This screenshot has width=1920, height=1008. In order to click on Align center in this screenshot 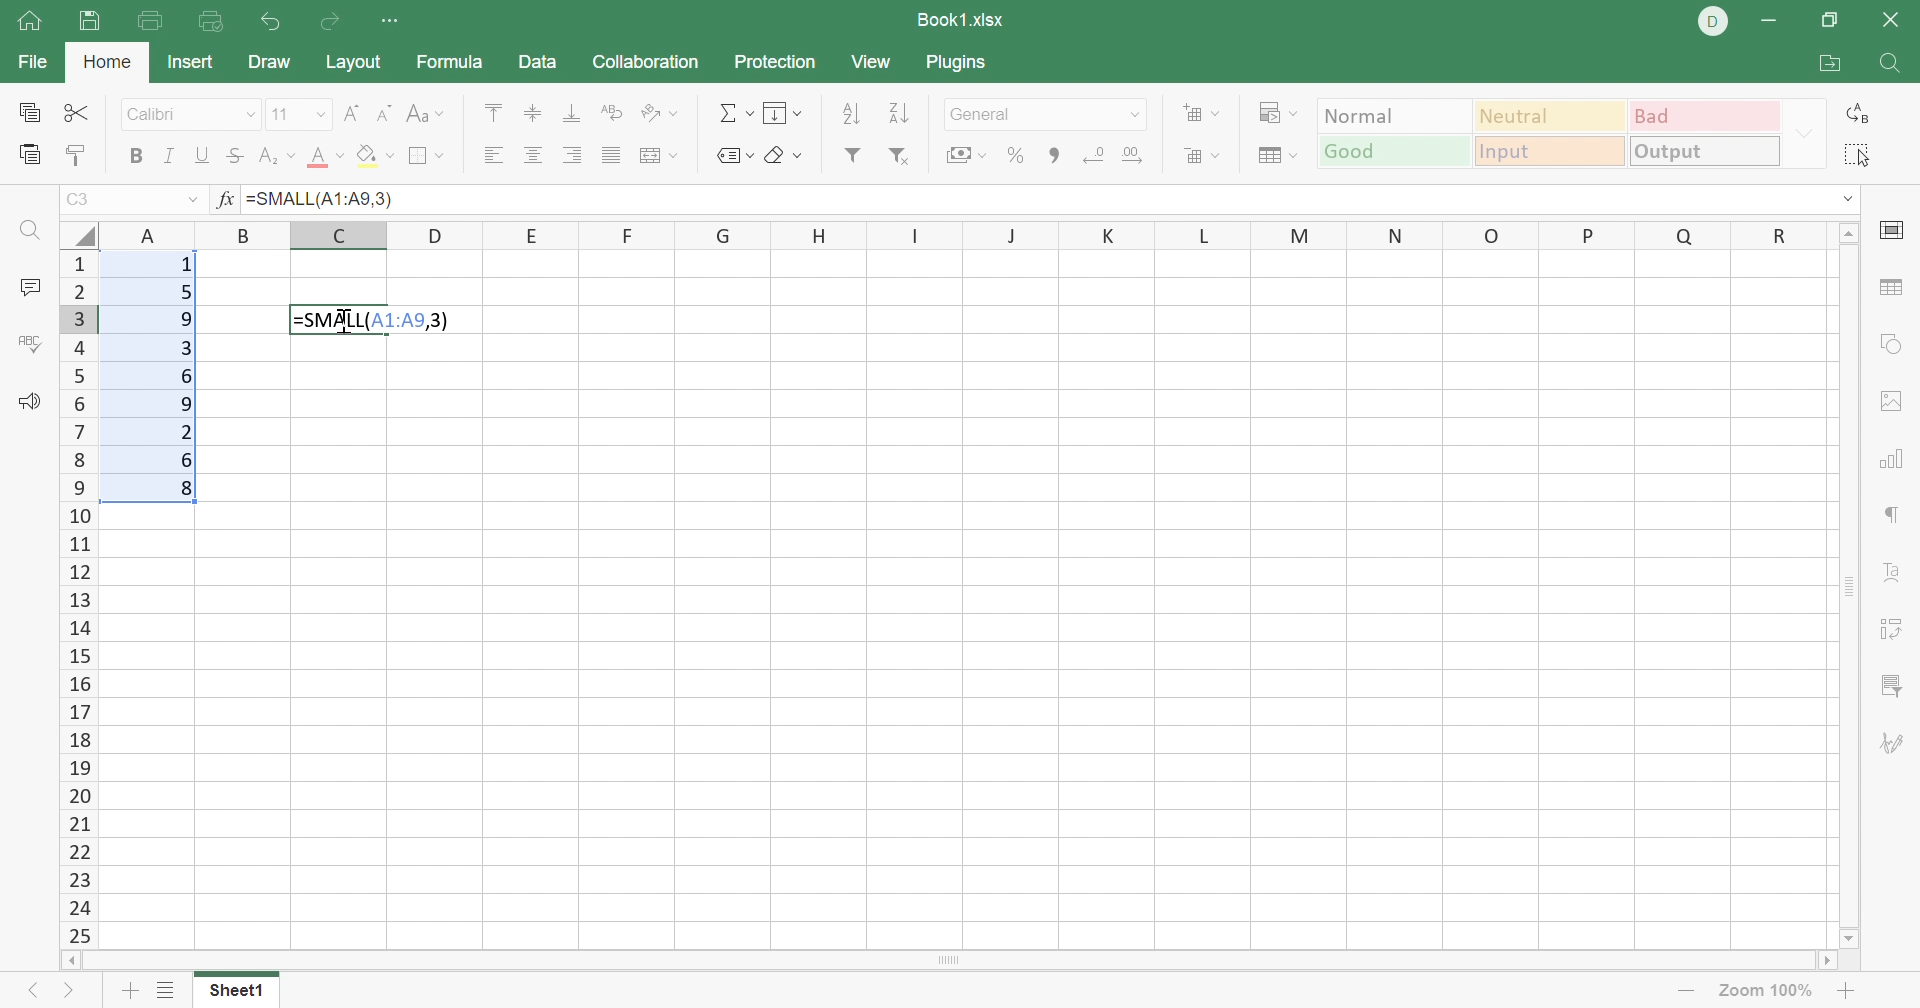, I will do `click(532, 155)`.